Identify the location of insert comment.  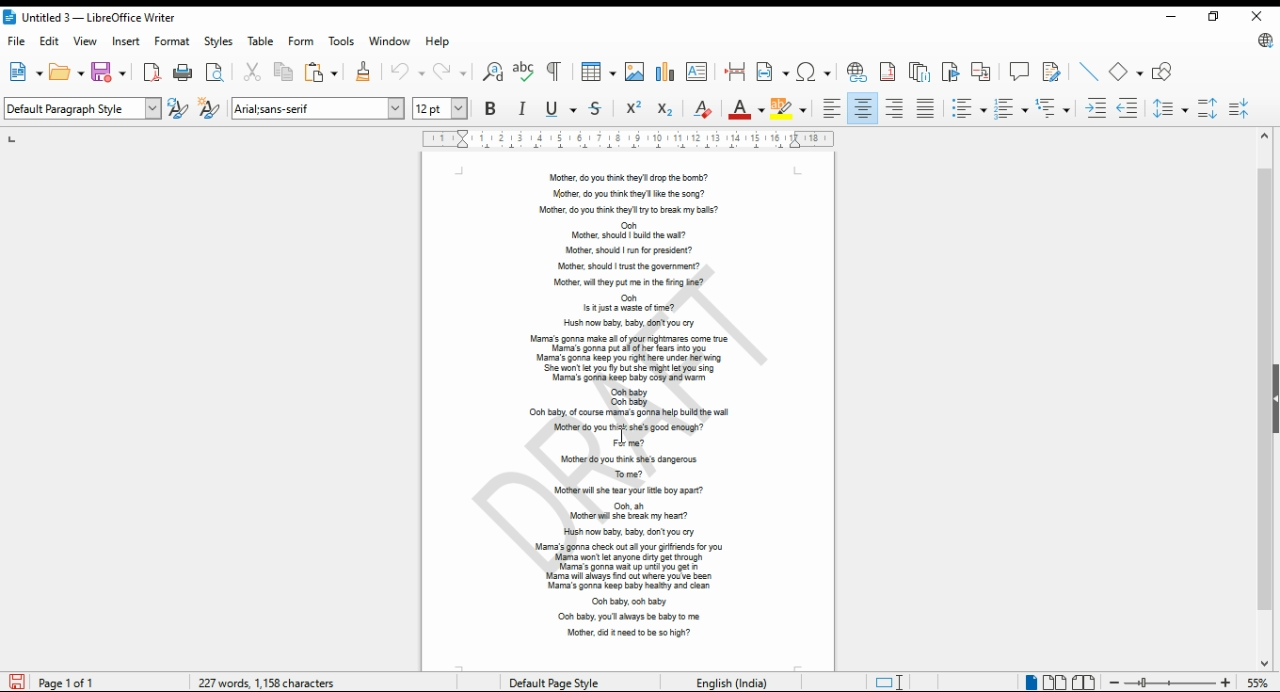
(1020, 71).